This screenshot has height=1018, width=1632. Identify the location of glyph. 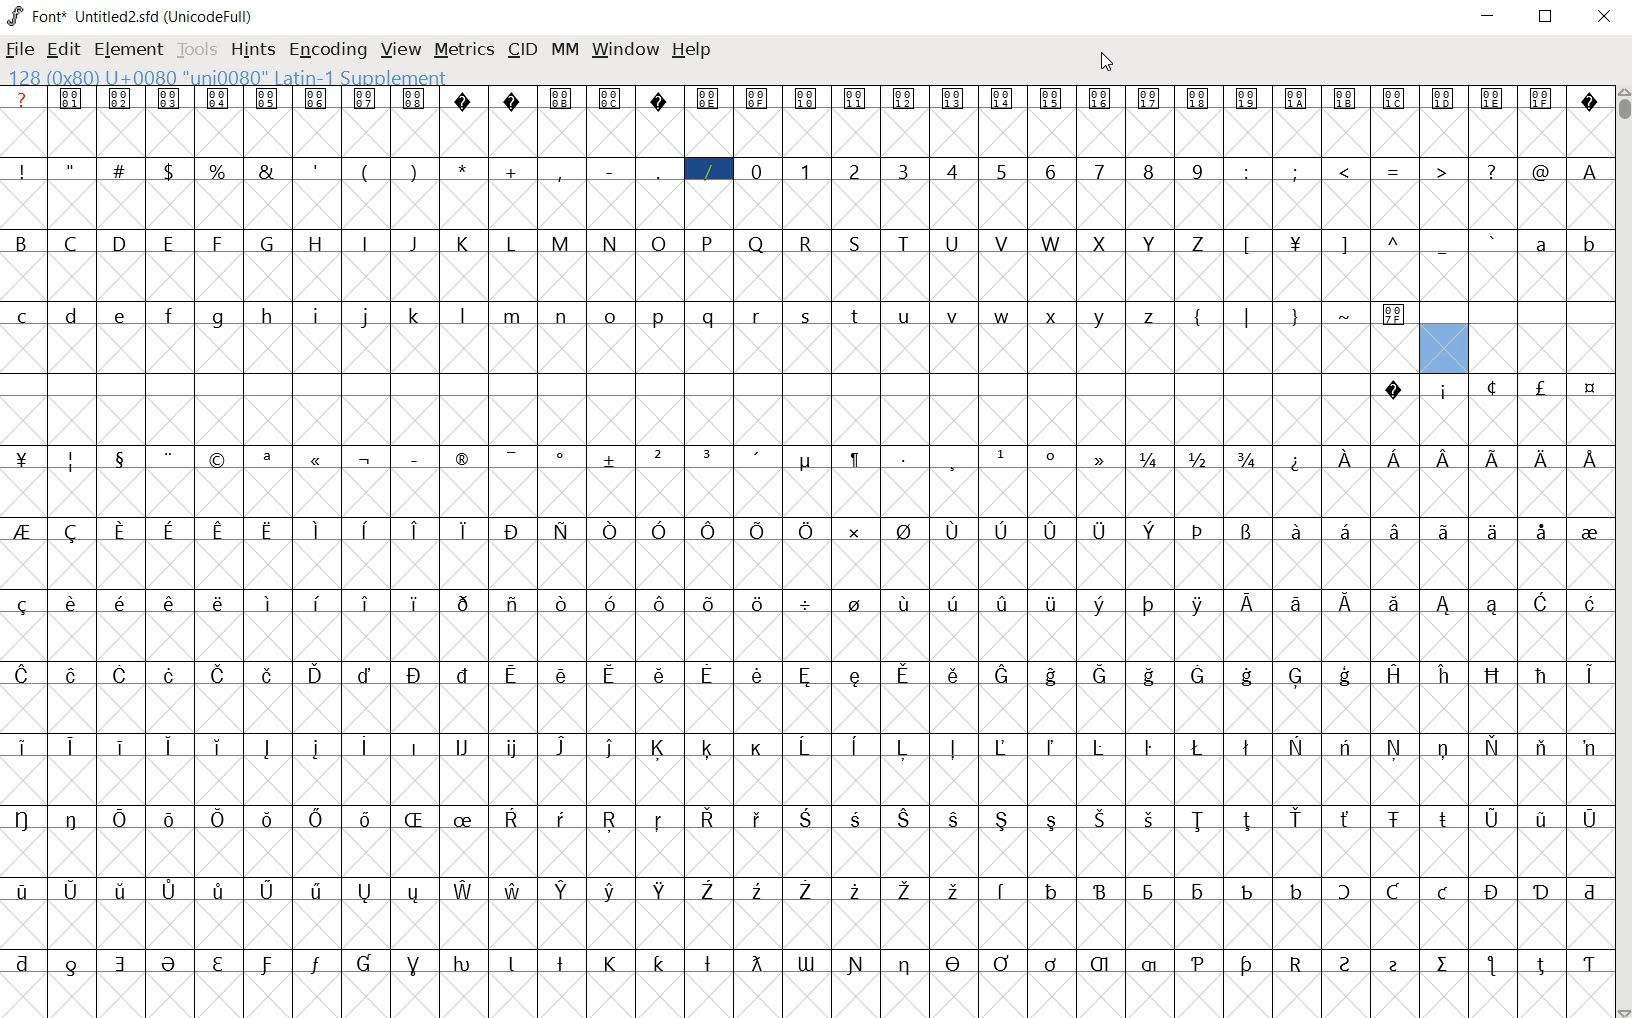
(217, 243).